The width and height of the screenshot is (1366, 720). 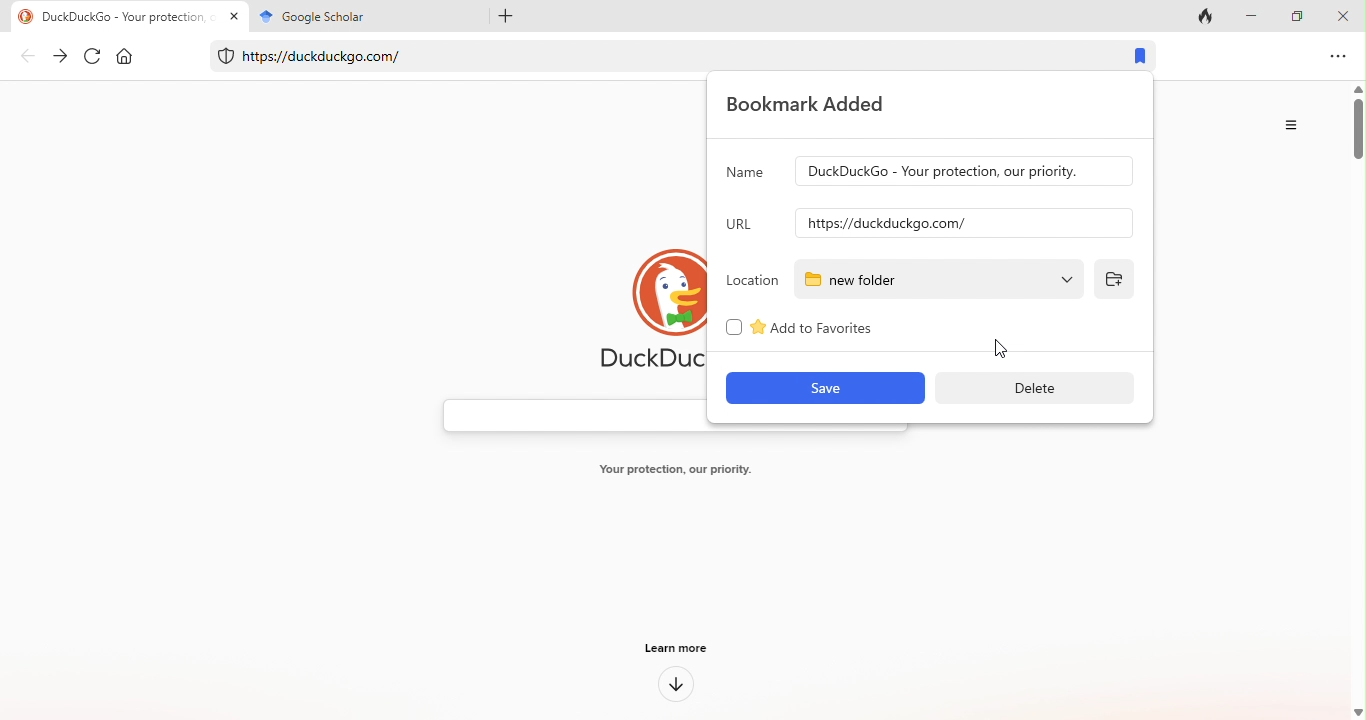 I want to click on title, so click(x=364, y=15).